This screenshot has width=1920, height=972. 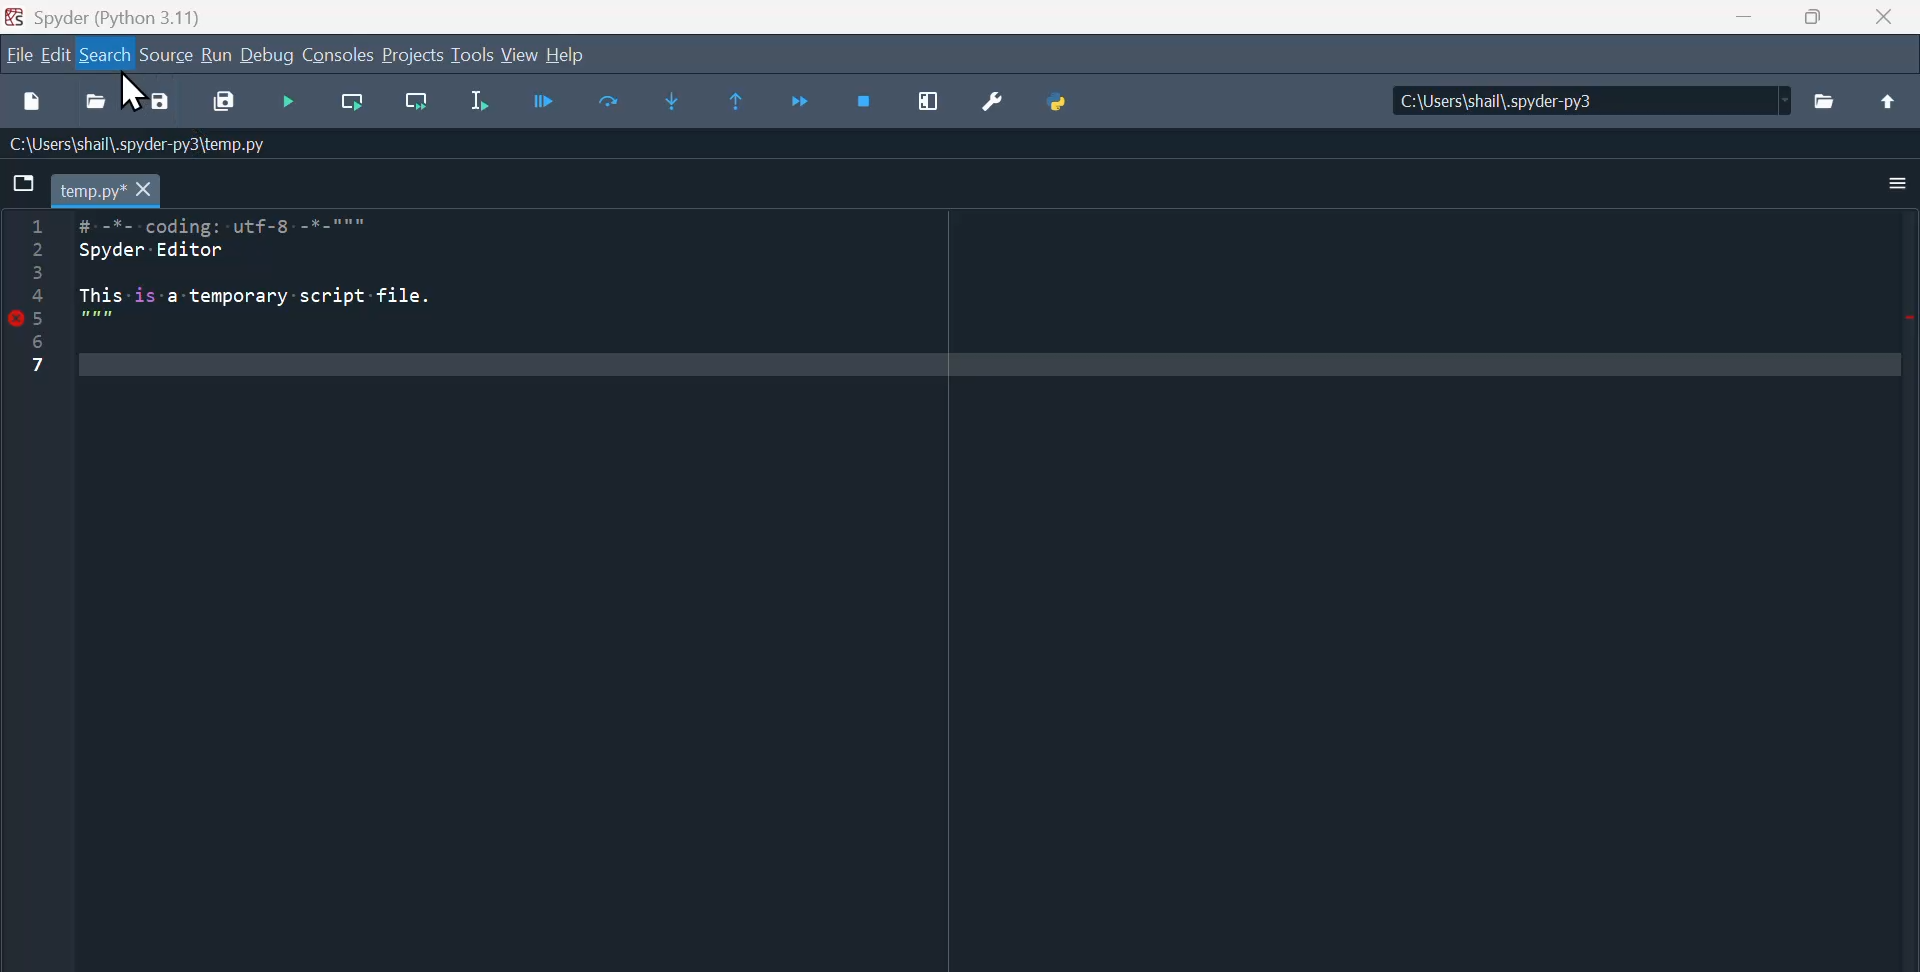 I want to click on # -*- coding: utf-8 -*- """ Spyder Editor  This is a temporary script file. """, so click(x=990, y=591).